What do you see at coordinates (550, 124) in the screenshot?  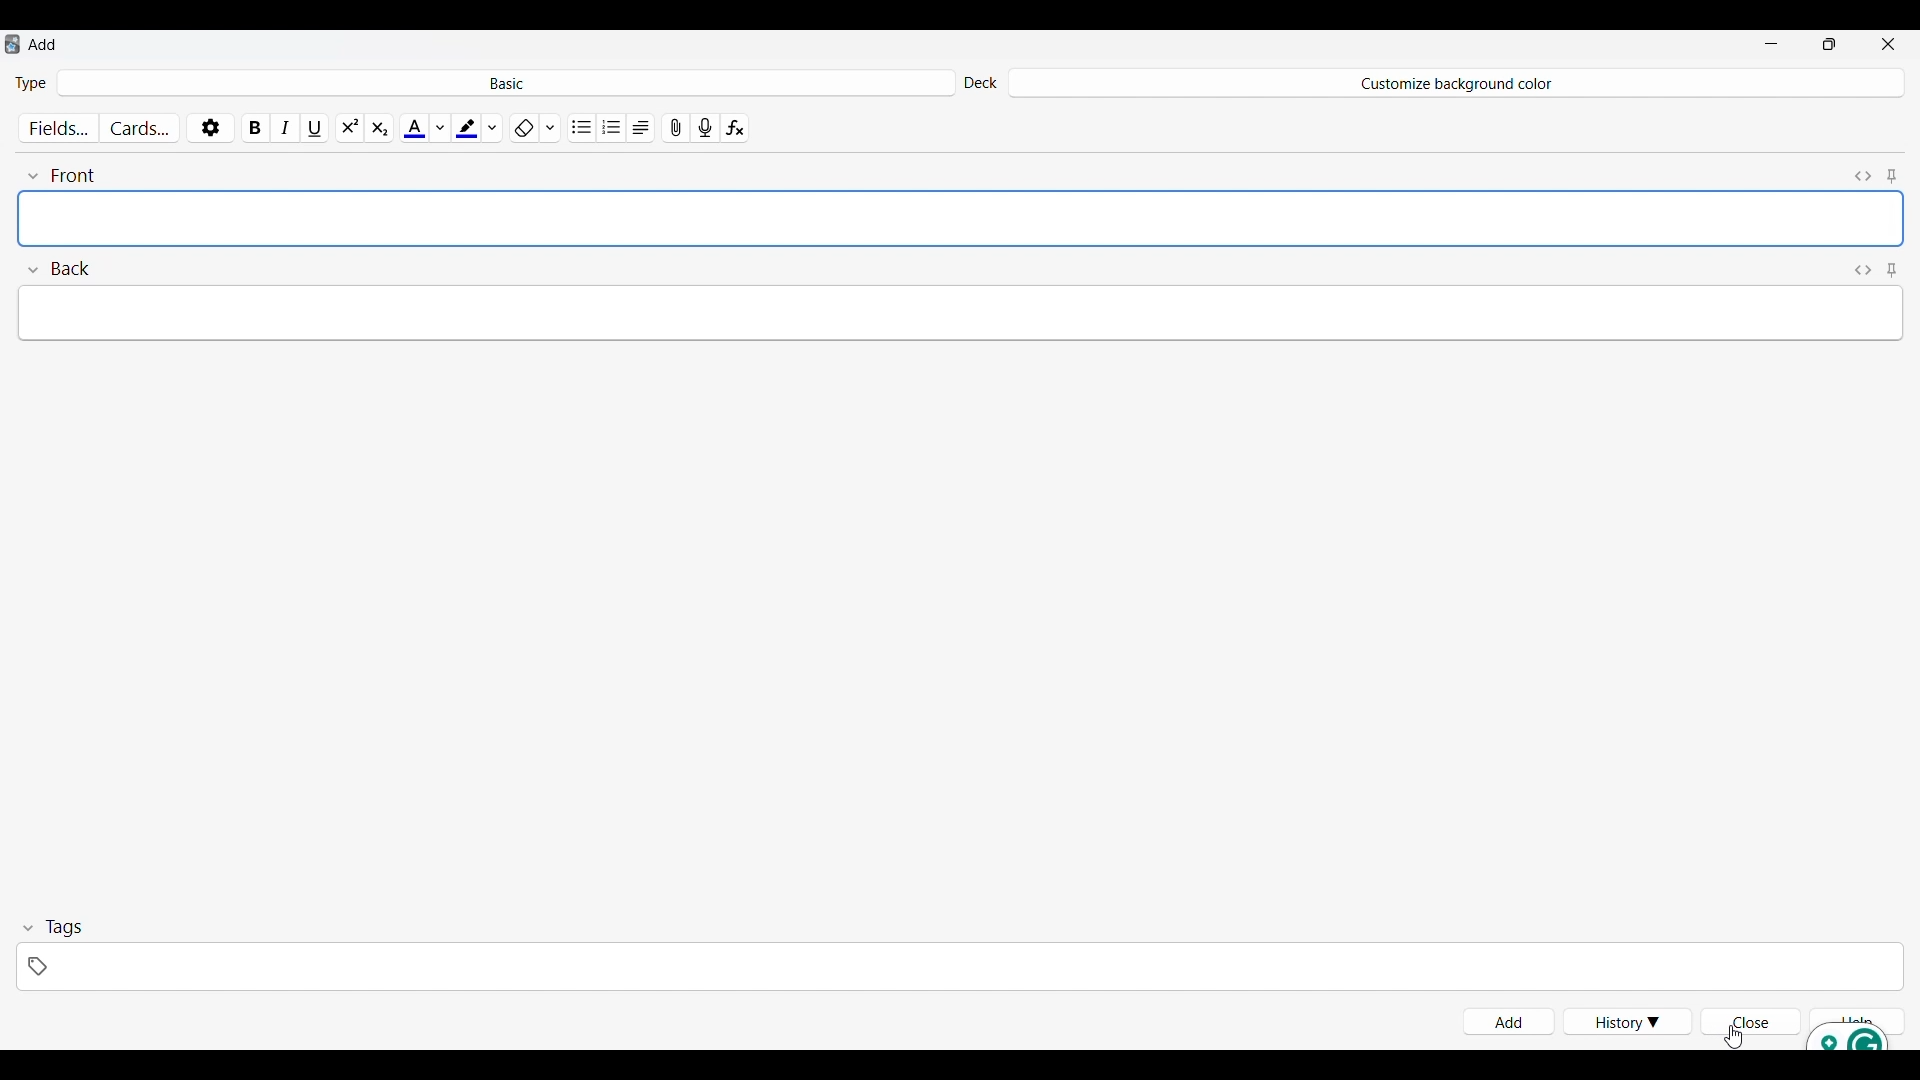 I see `Formatting options` at bounding box center [550, 124].